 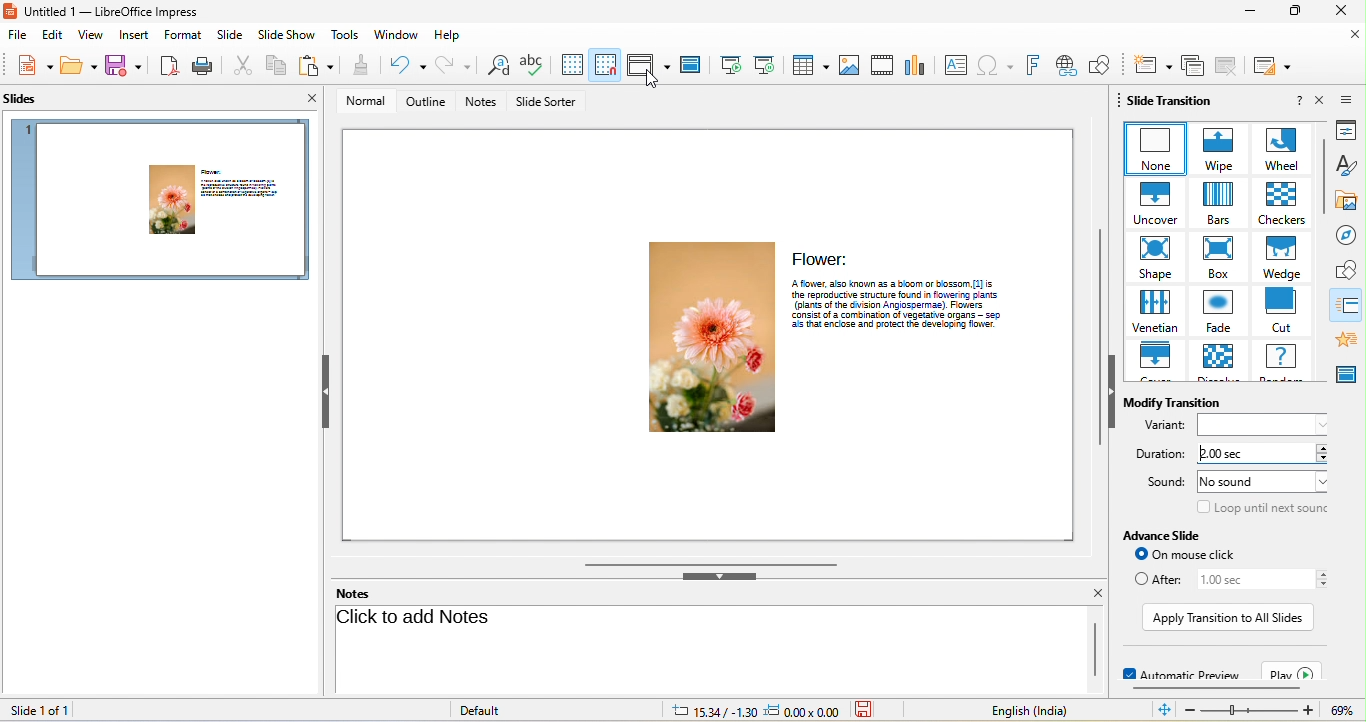 What do you see at coordinates (1196, 554) in the screenshot?
I see `on mouse click` at bounding box center [1196, 554].